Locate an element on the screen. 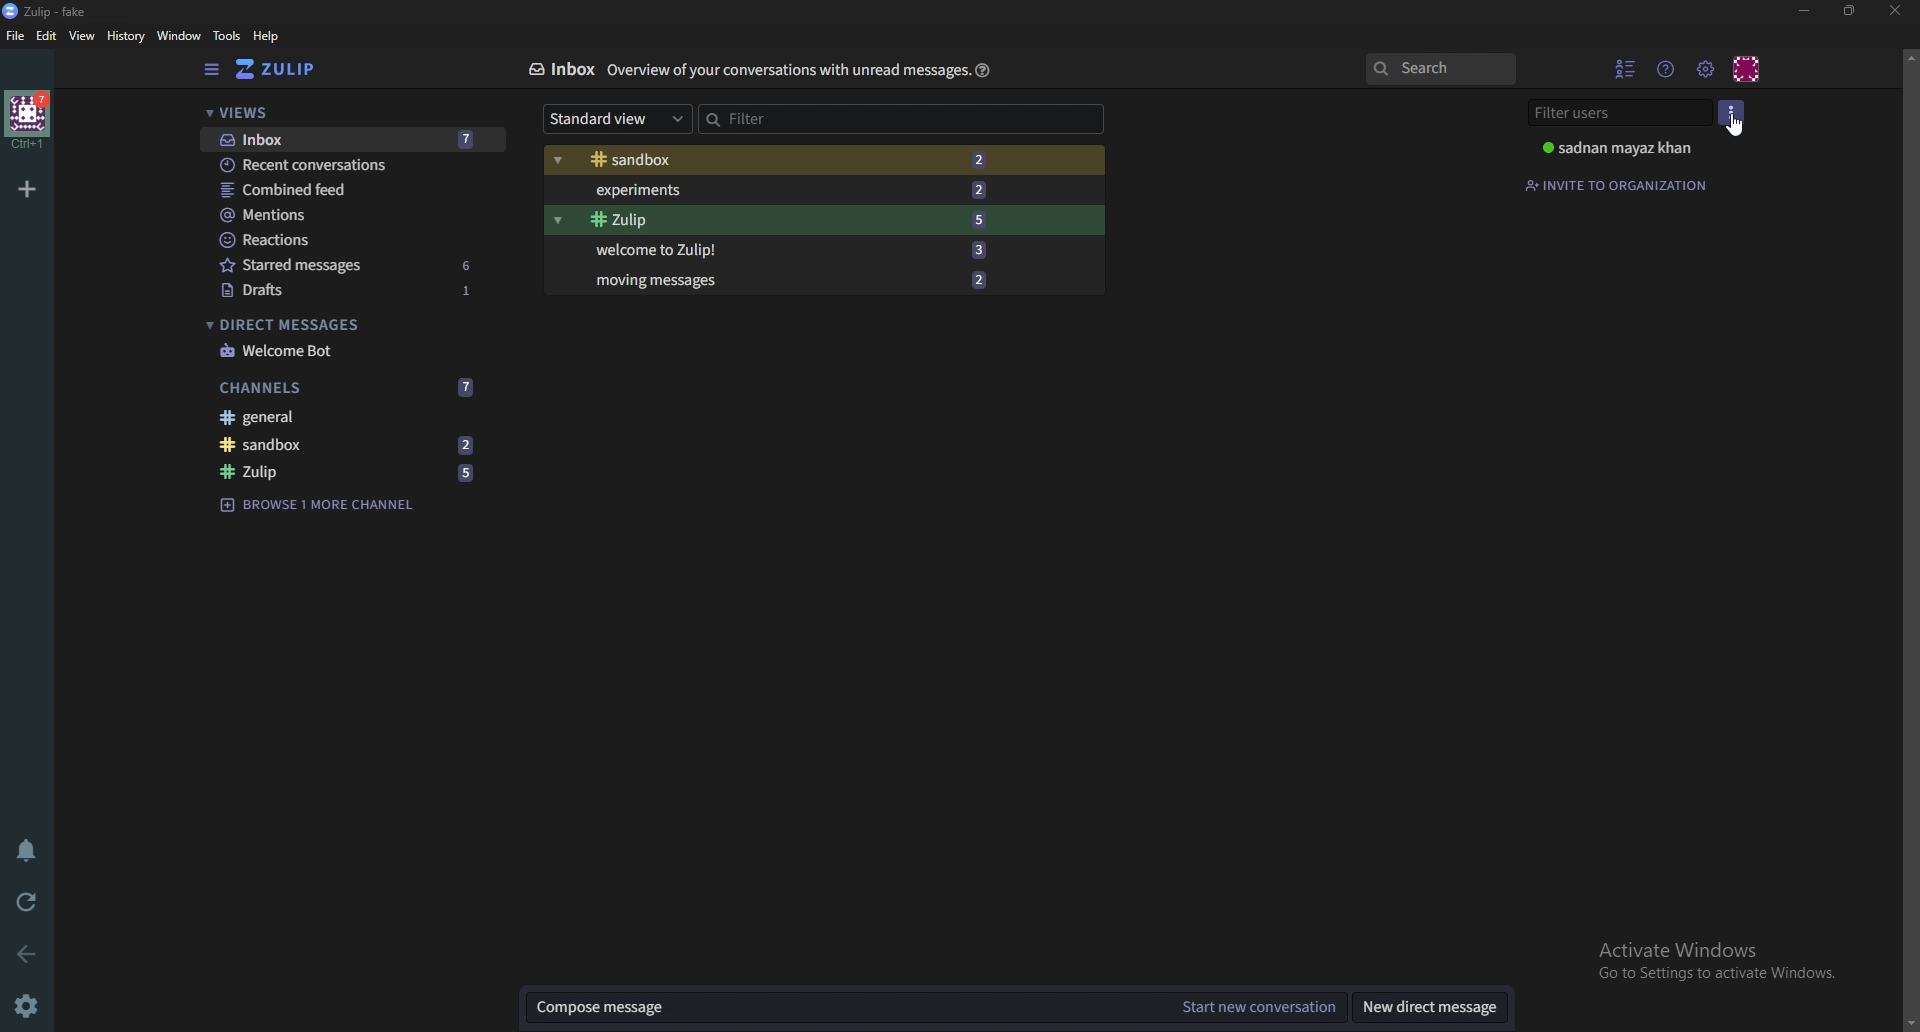 The width and height of the screenshot is (1920, 1032). Close is located at coordinates (1895, 11).